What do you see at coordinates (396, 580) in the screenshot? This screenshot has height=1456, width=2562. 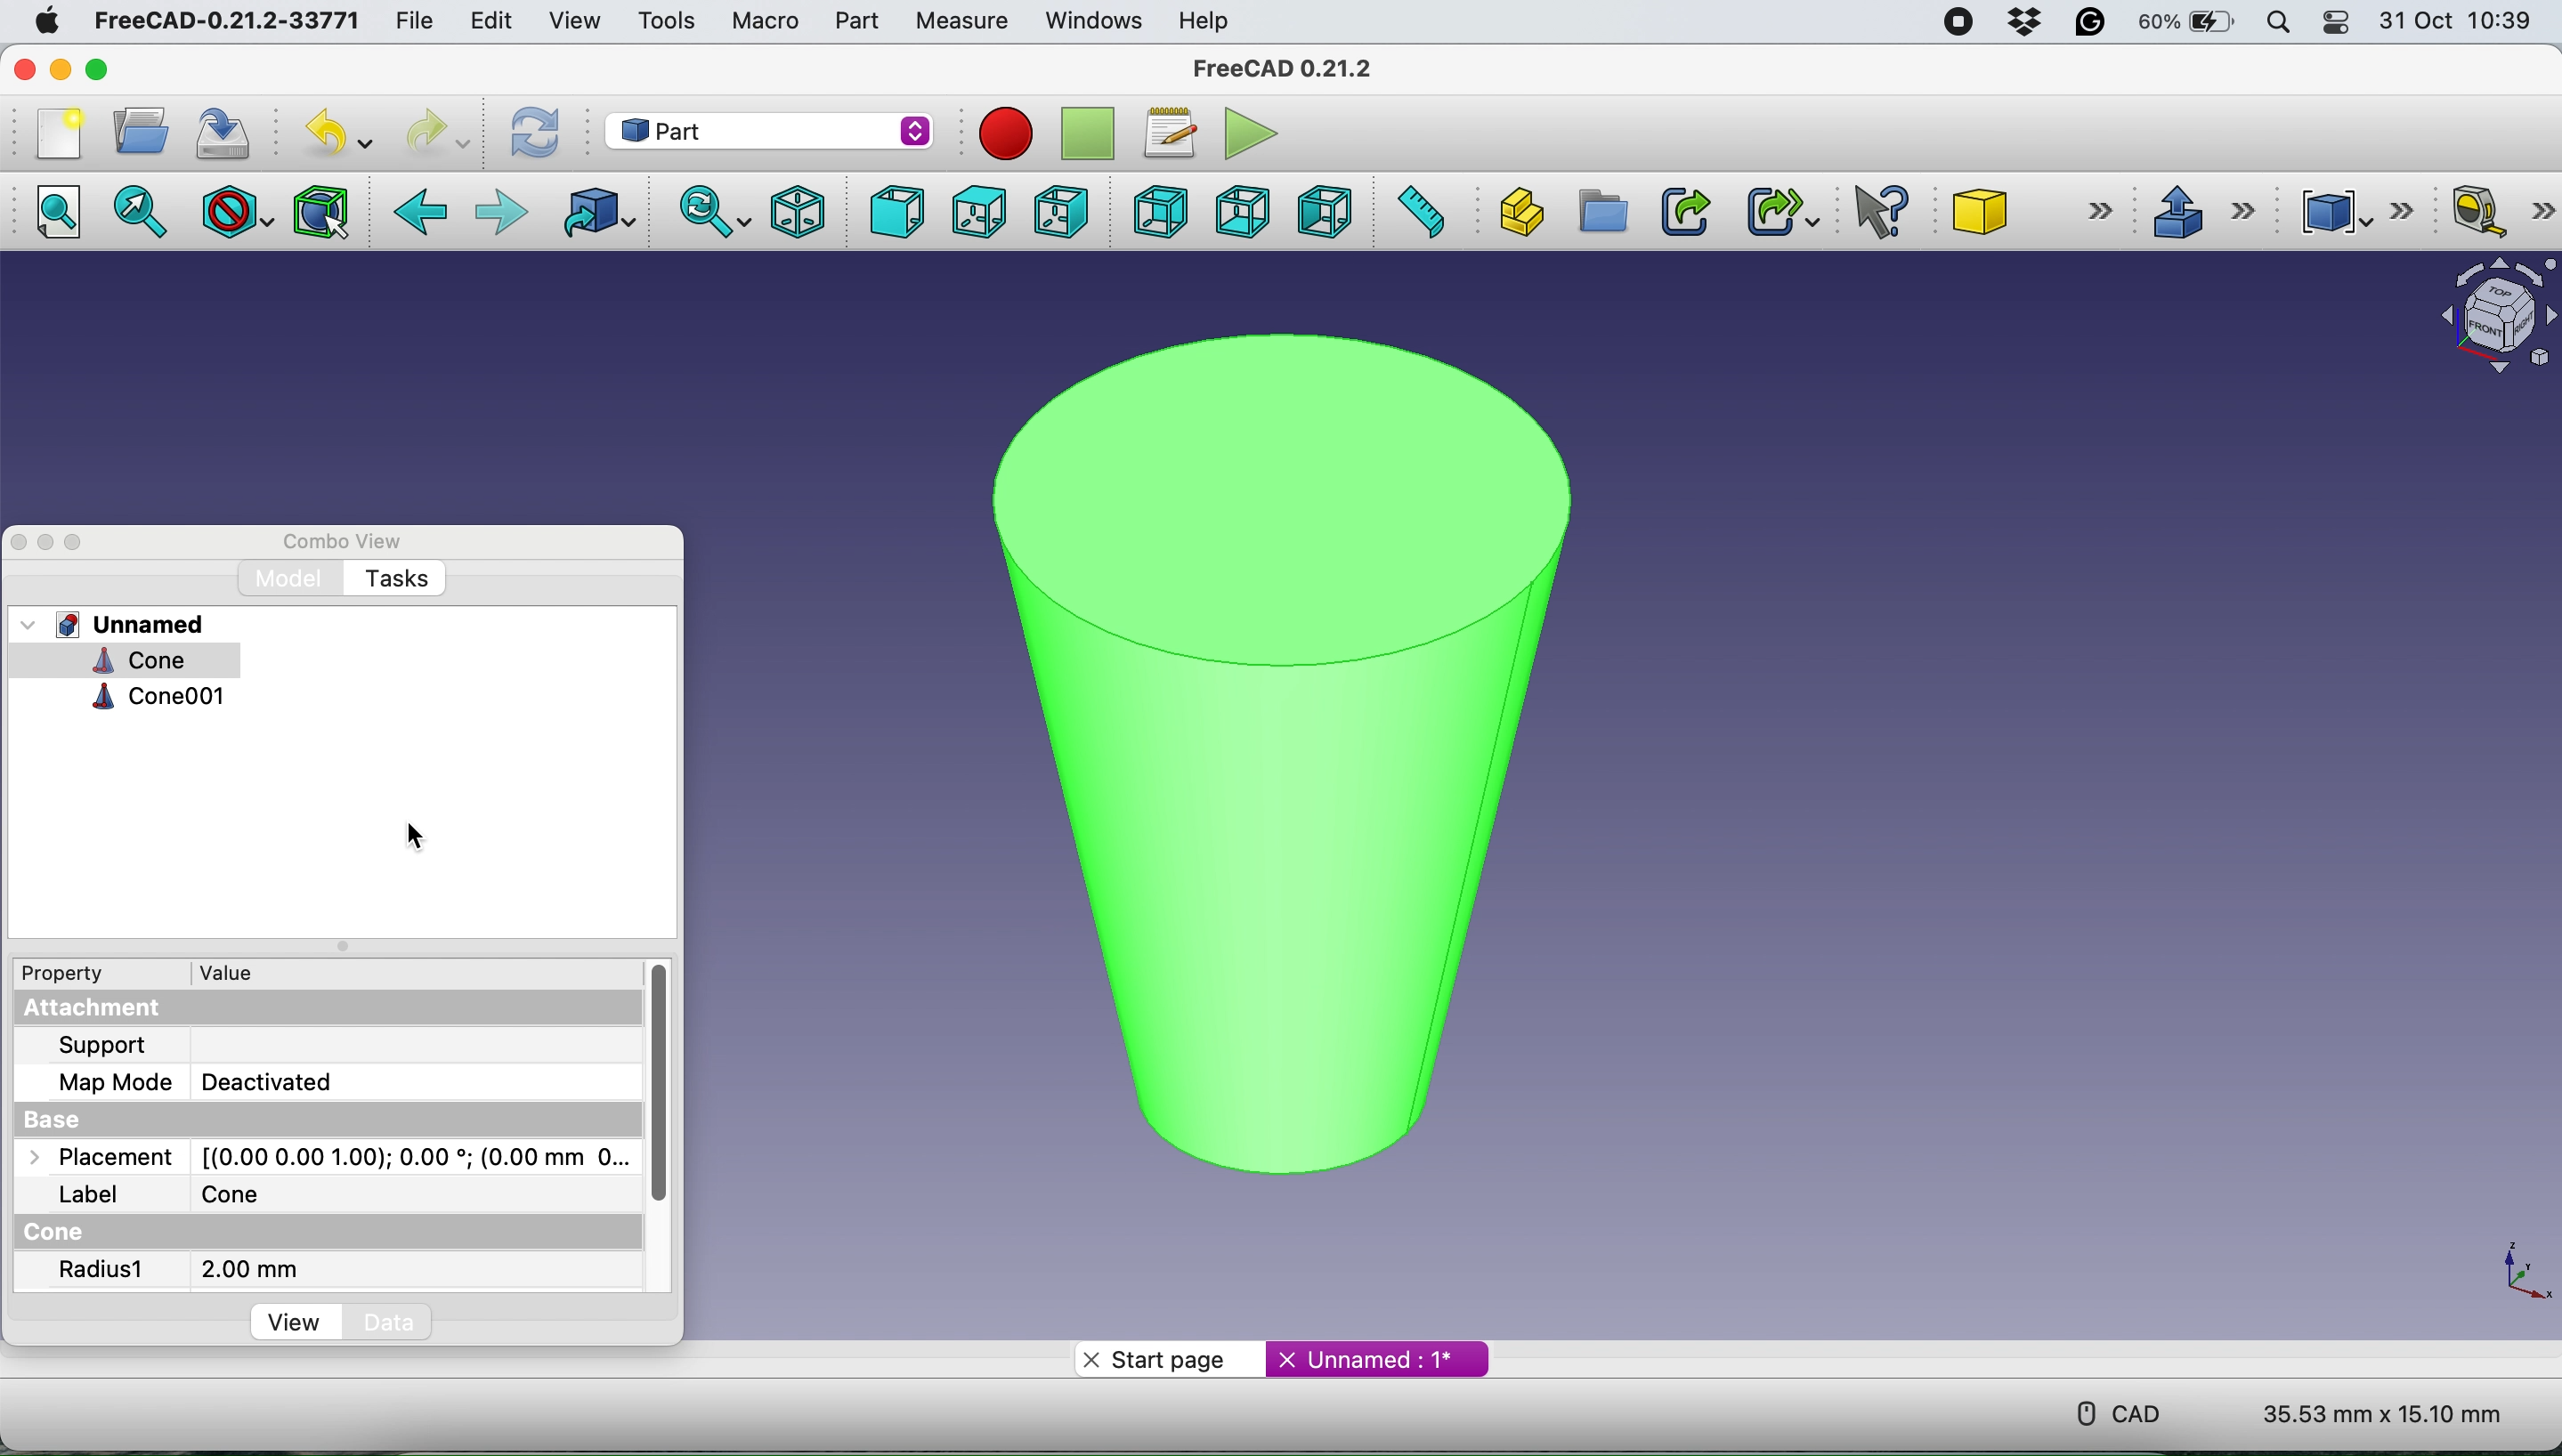 I see `tasks` at bounding box center [396, 580].